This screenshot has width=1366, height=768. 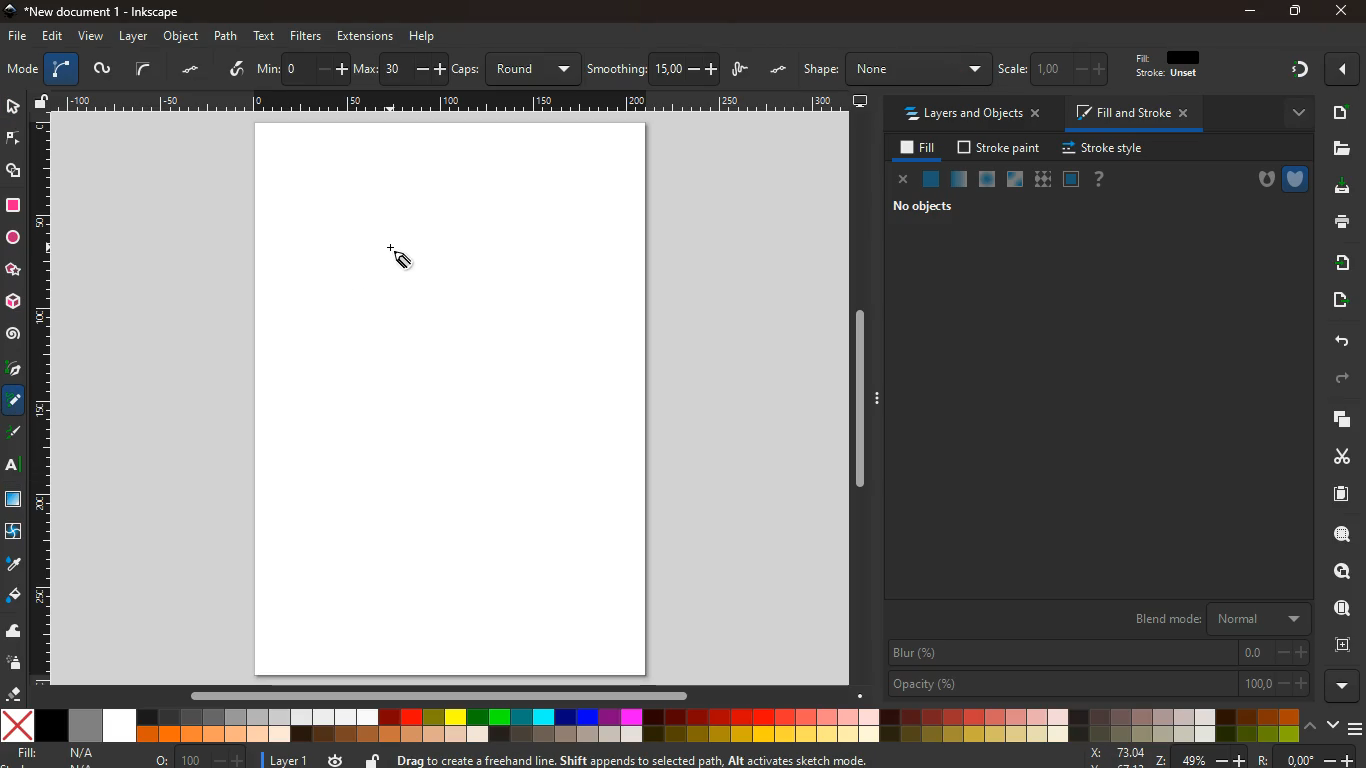 I want to click on cut, so click(x=1336, y=456).